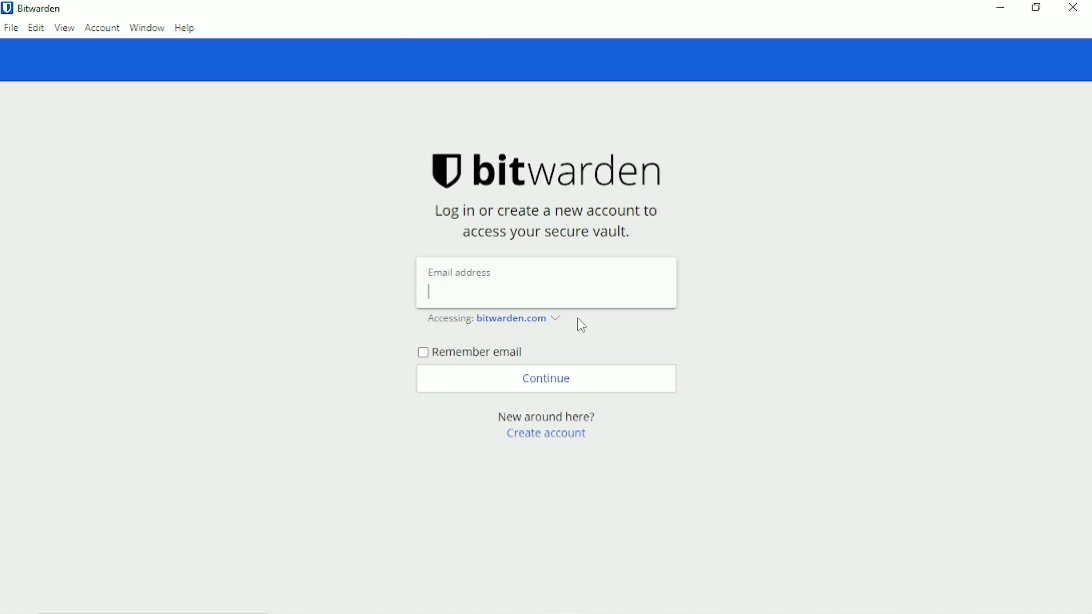  I want to click on Accessing: bitwarden.com, so click(495, 318).